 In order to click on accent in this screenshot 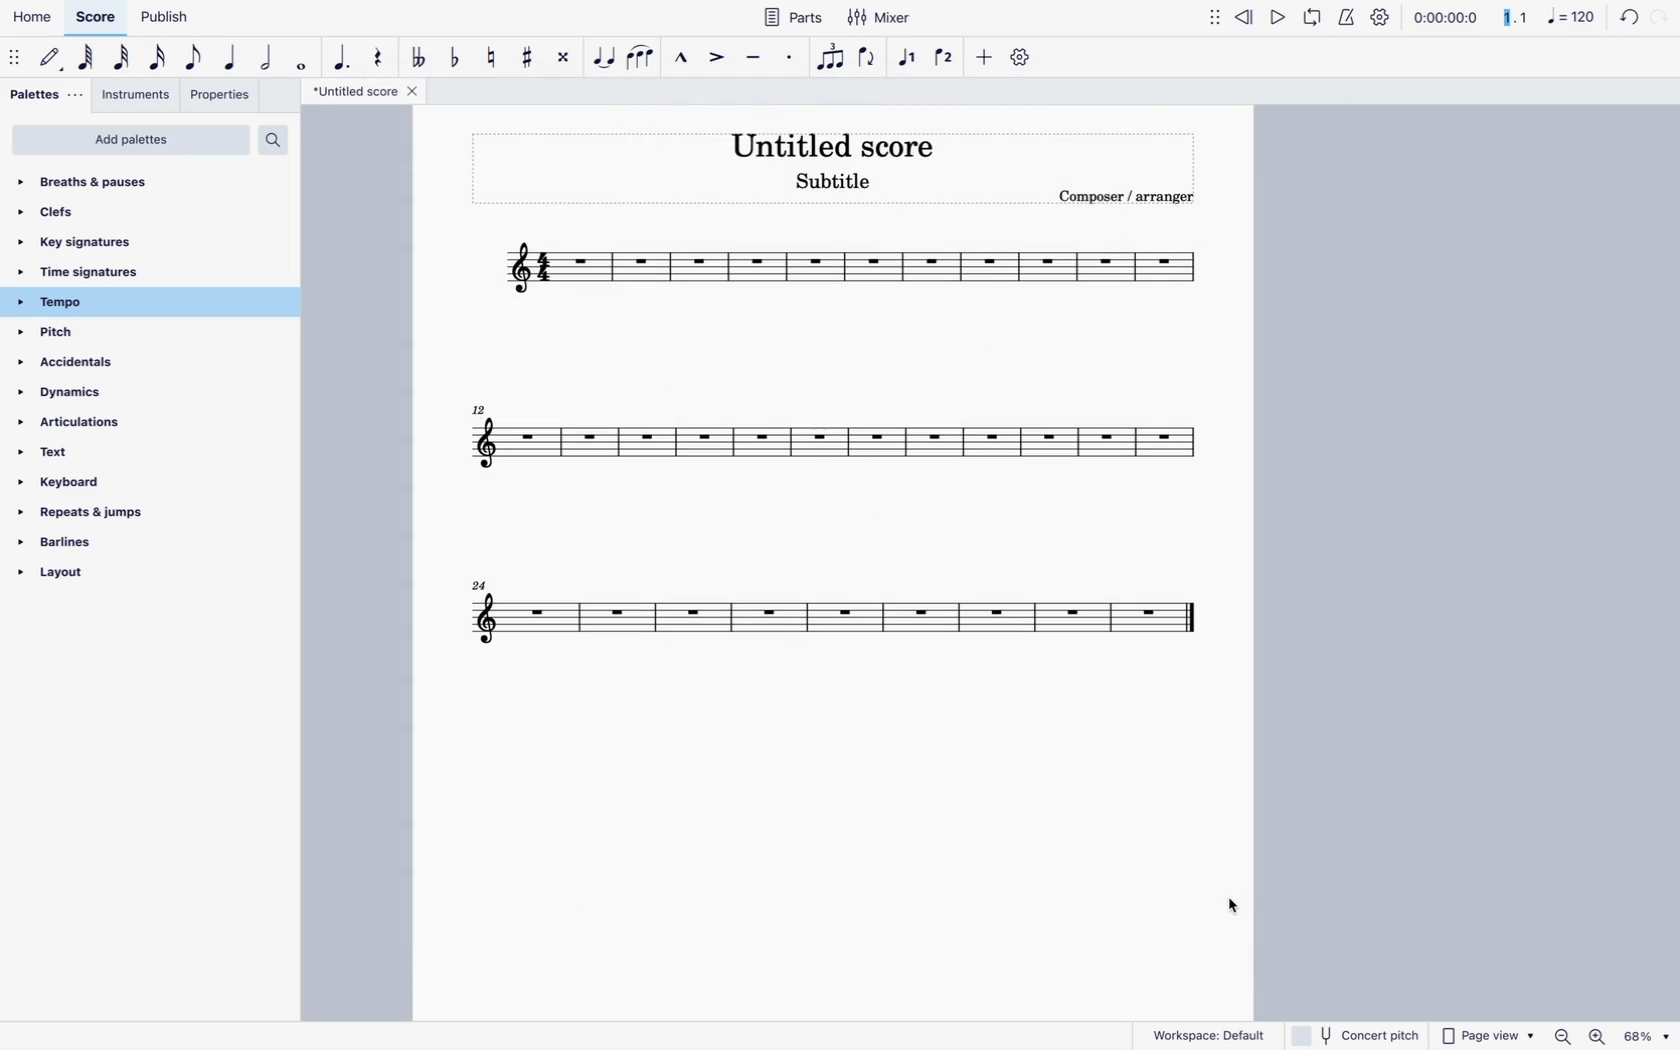, I will do `click(719, 56)`.